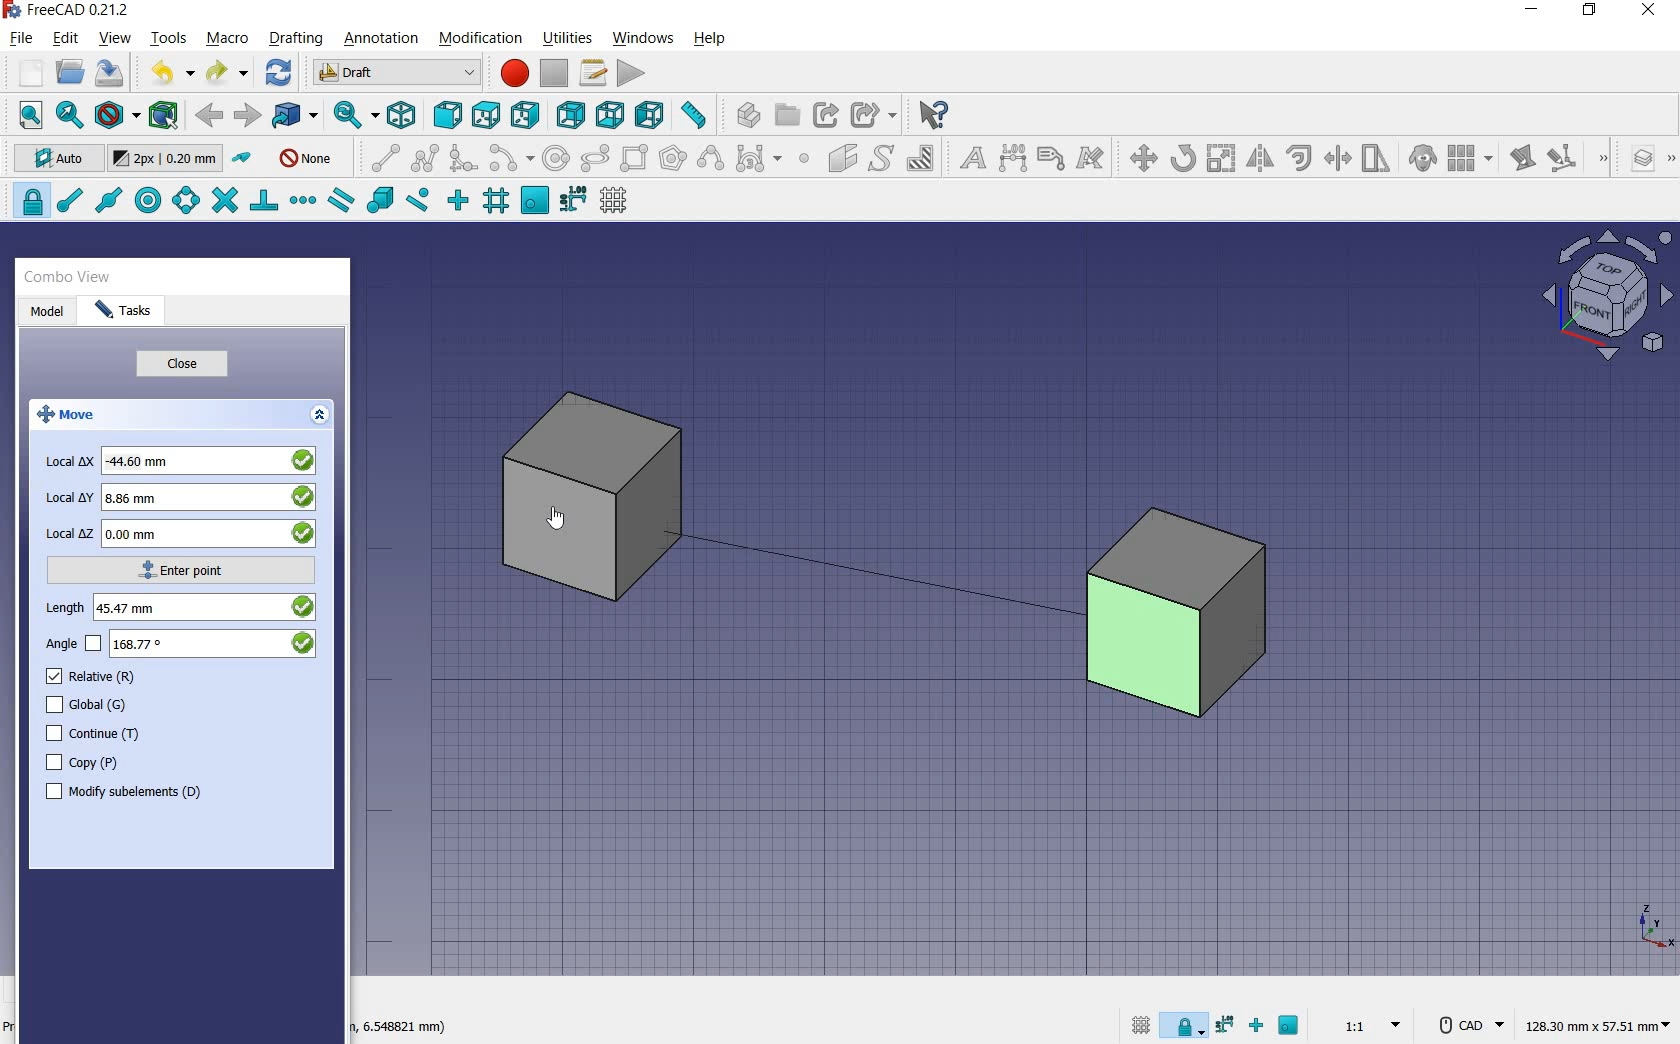  Describe the element at coordinates (71, 201) in the screenshot. I see `snap endpoint` at that location.